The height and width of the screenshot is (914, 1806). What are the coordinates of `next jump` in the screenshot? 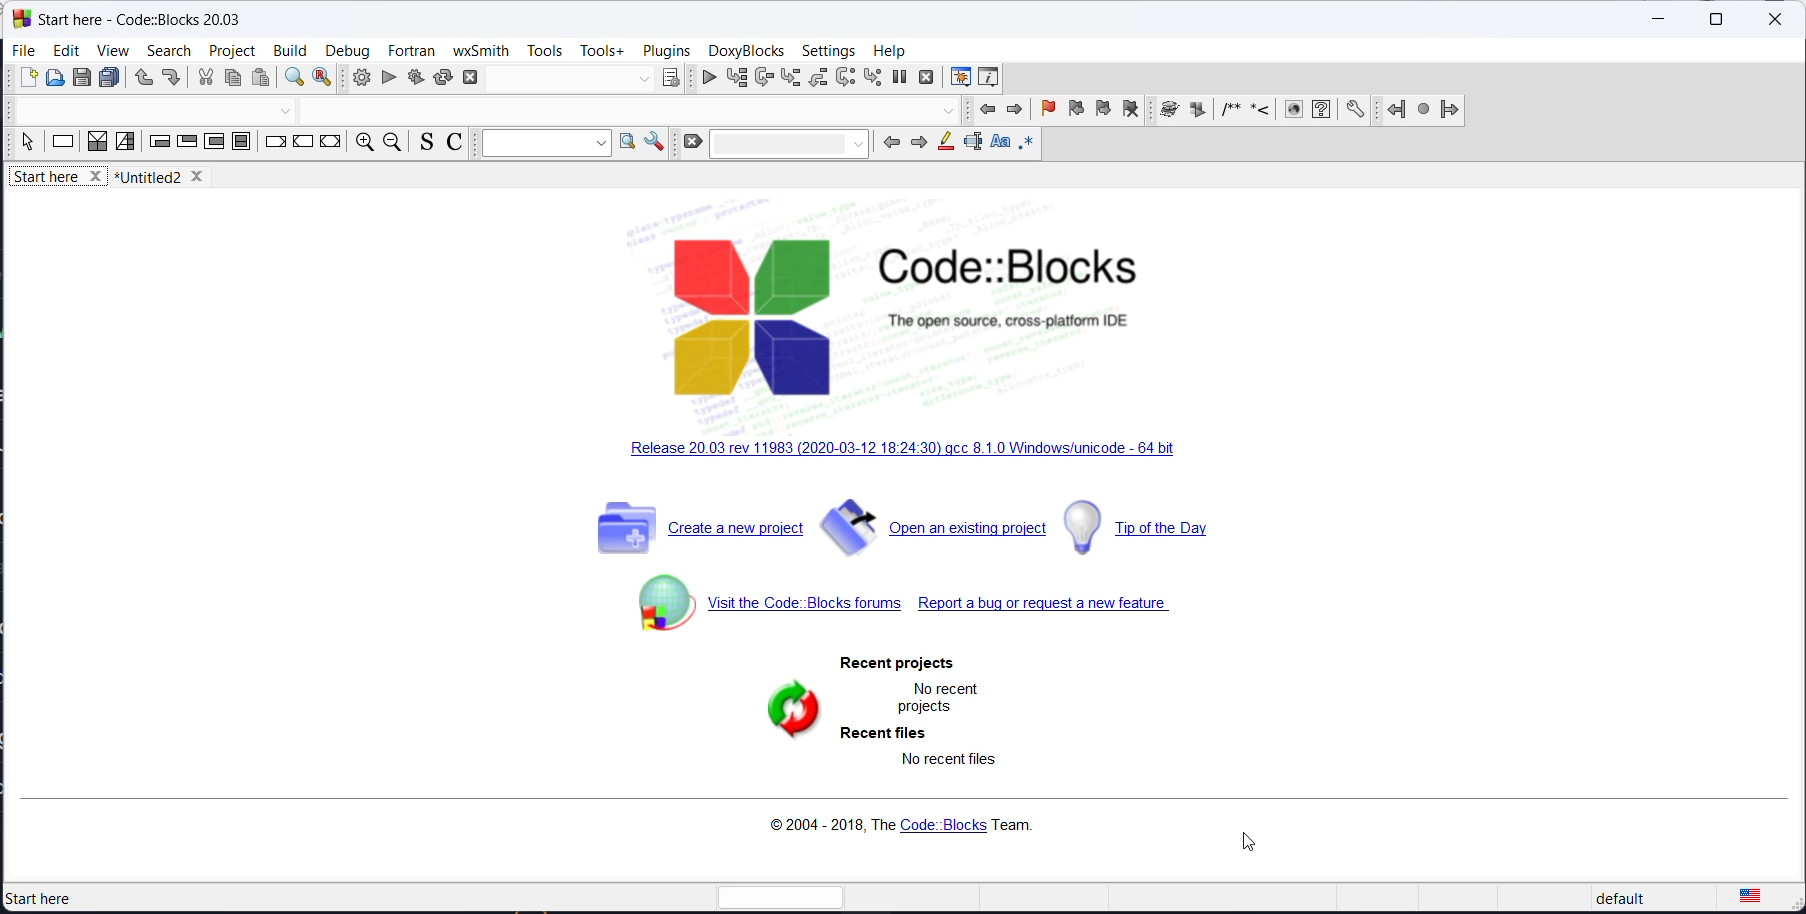 It's located at (1421, 112).